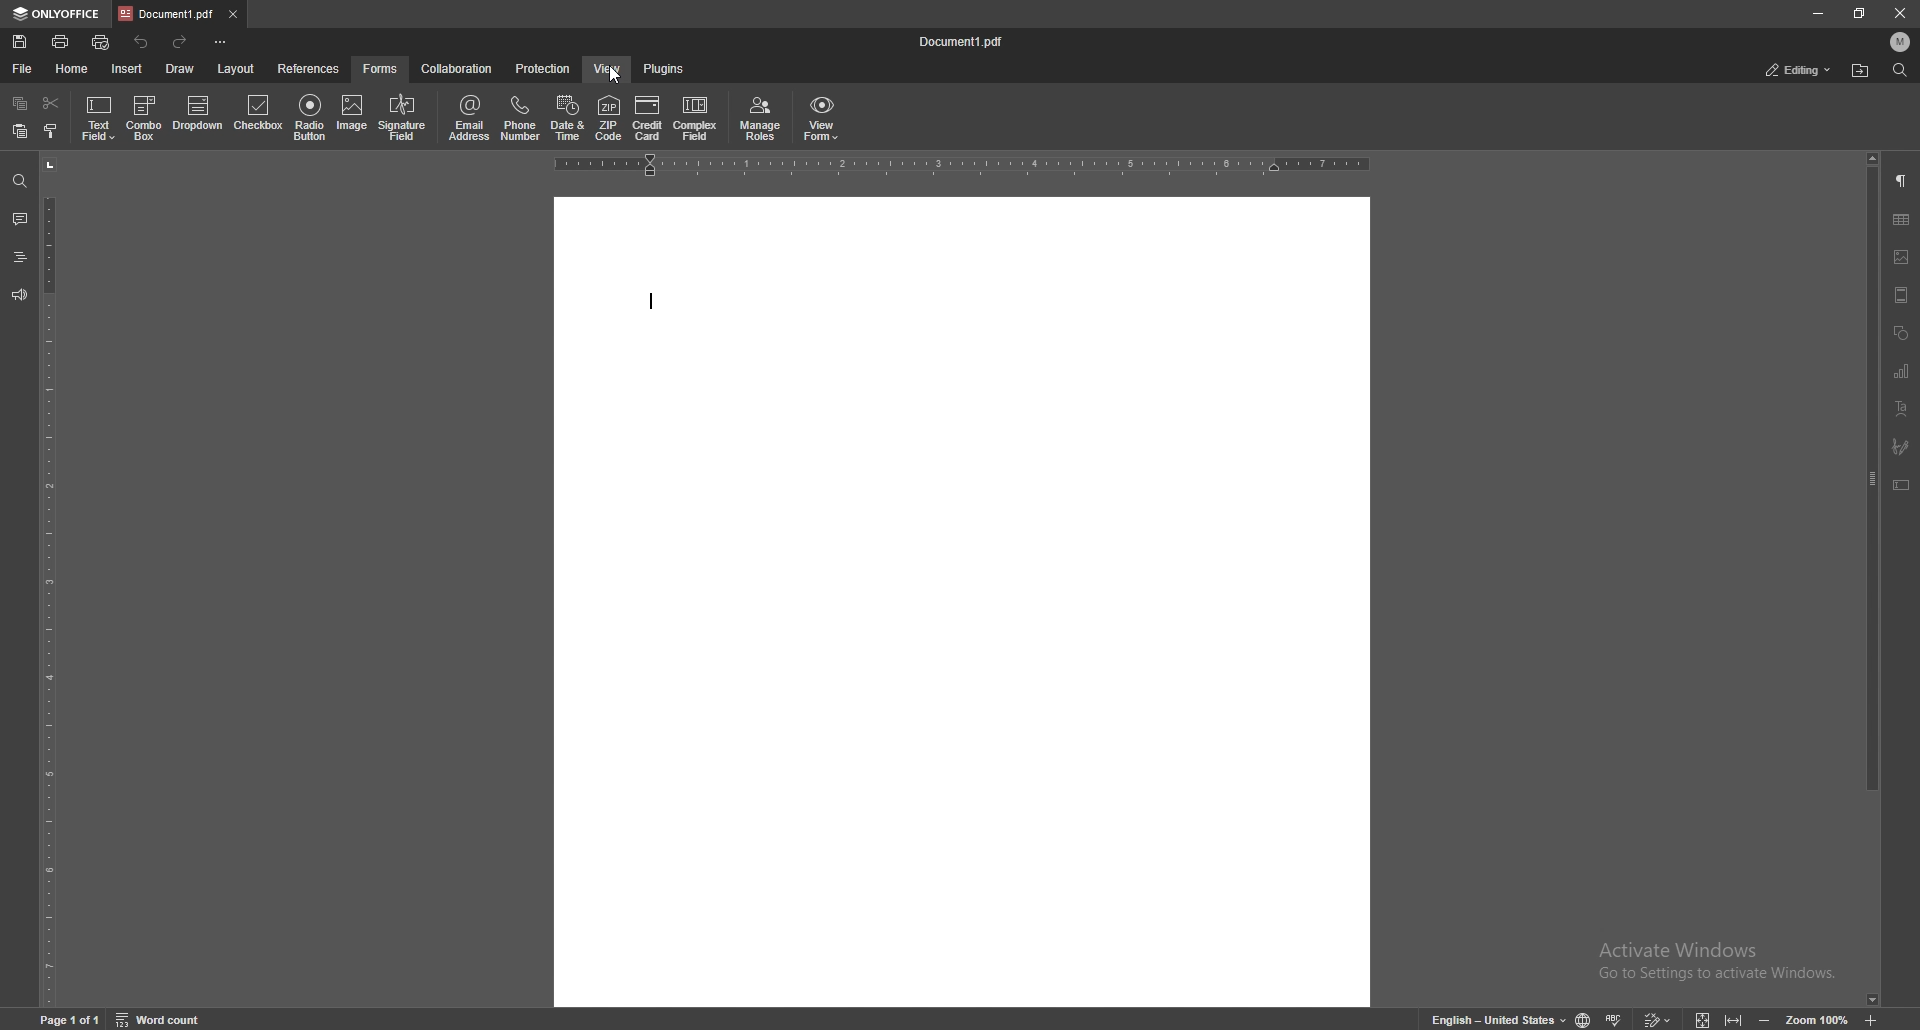  What do you see at coordinates (232, 16) in the screenshot?
I see `close tab` at bounding box center [232, 16].